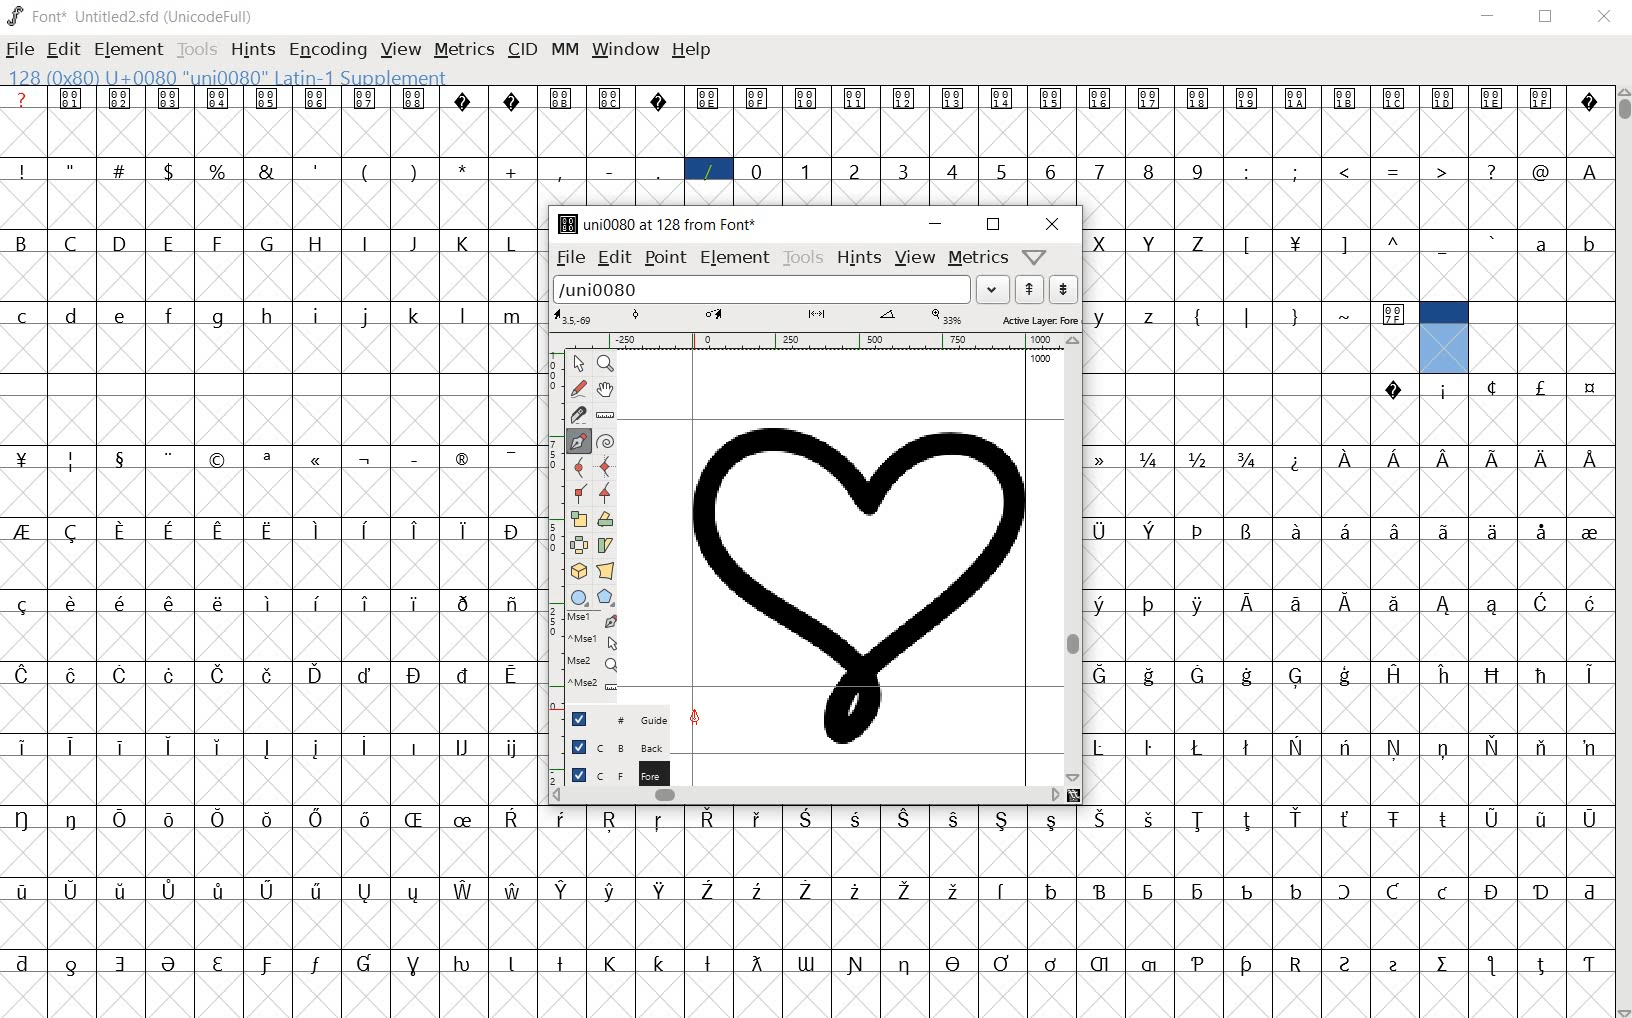 The image size is (1632, 1018). What do you see at coordinates (1441, 337) in the screenshot?
I see `glyph slot` at bounding box center [1441, 337].